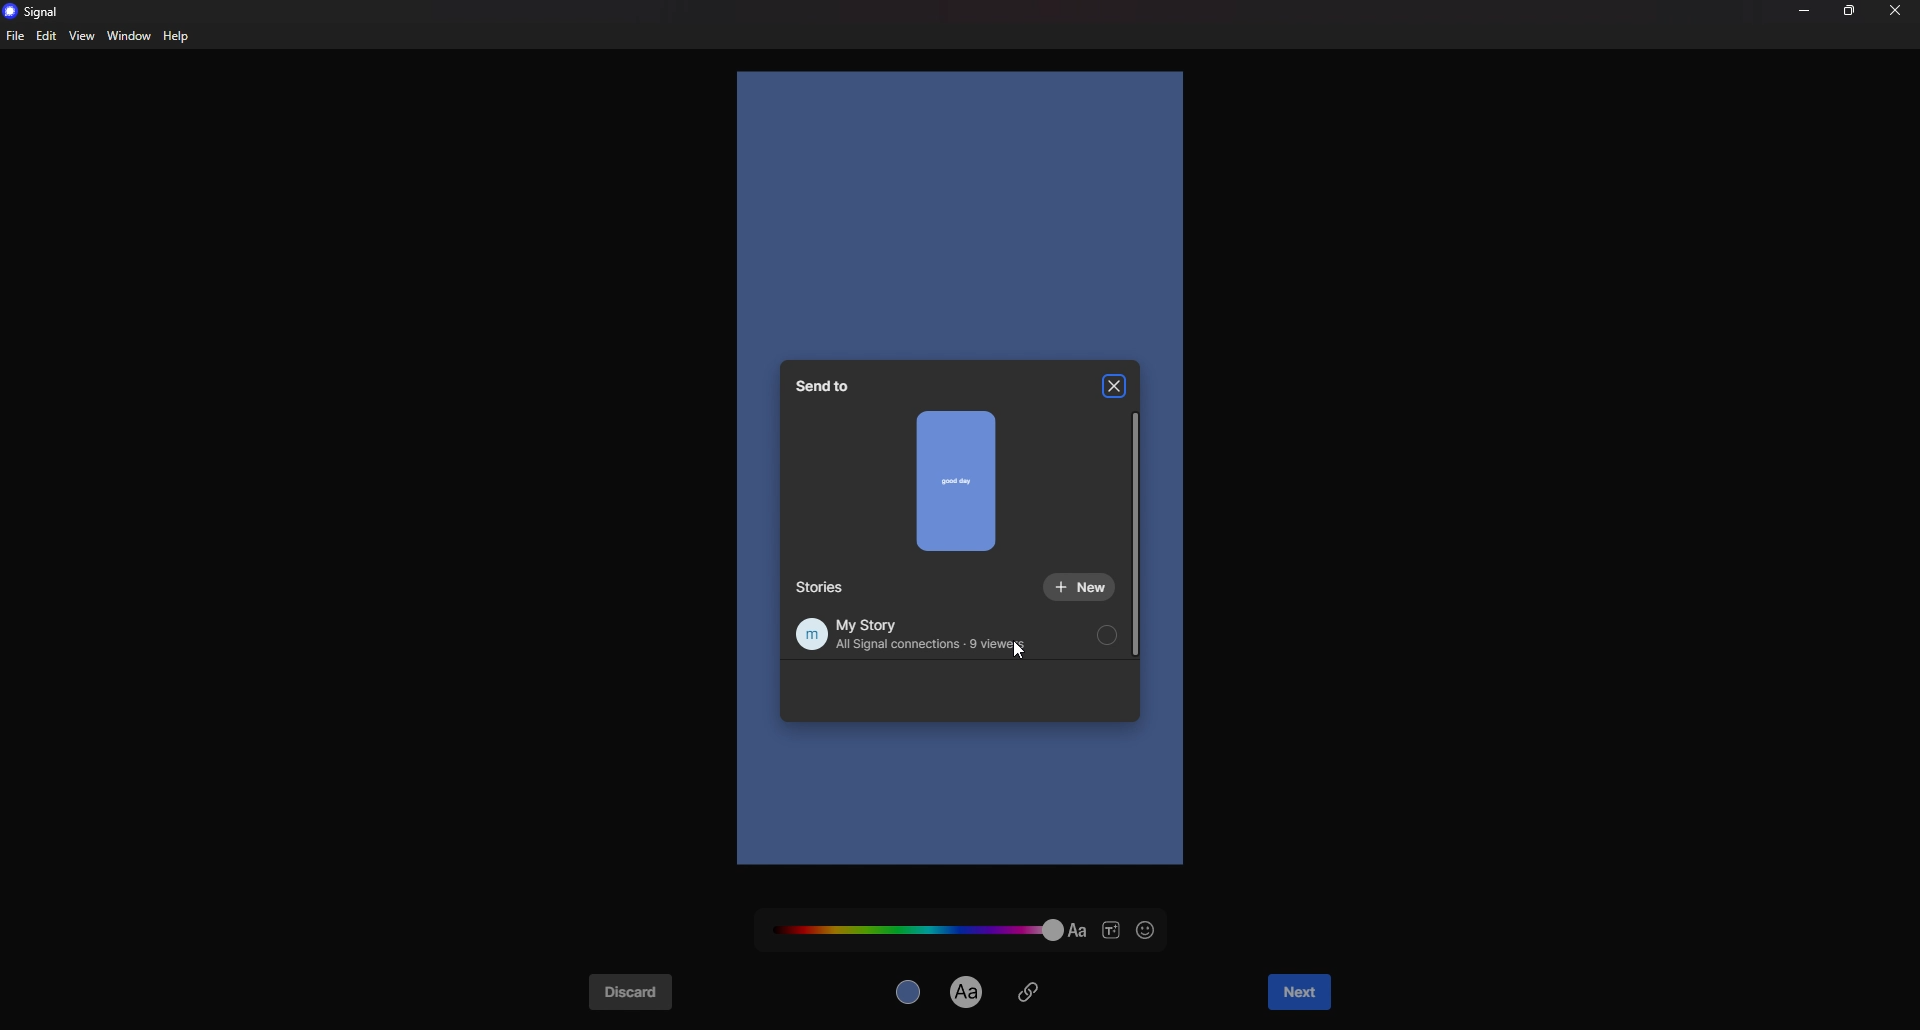  Describe the element at coordinates (1851, 10) in the screenshot. I see `resize` at that location.